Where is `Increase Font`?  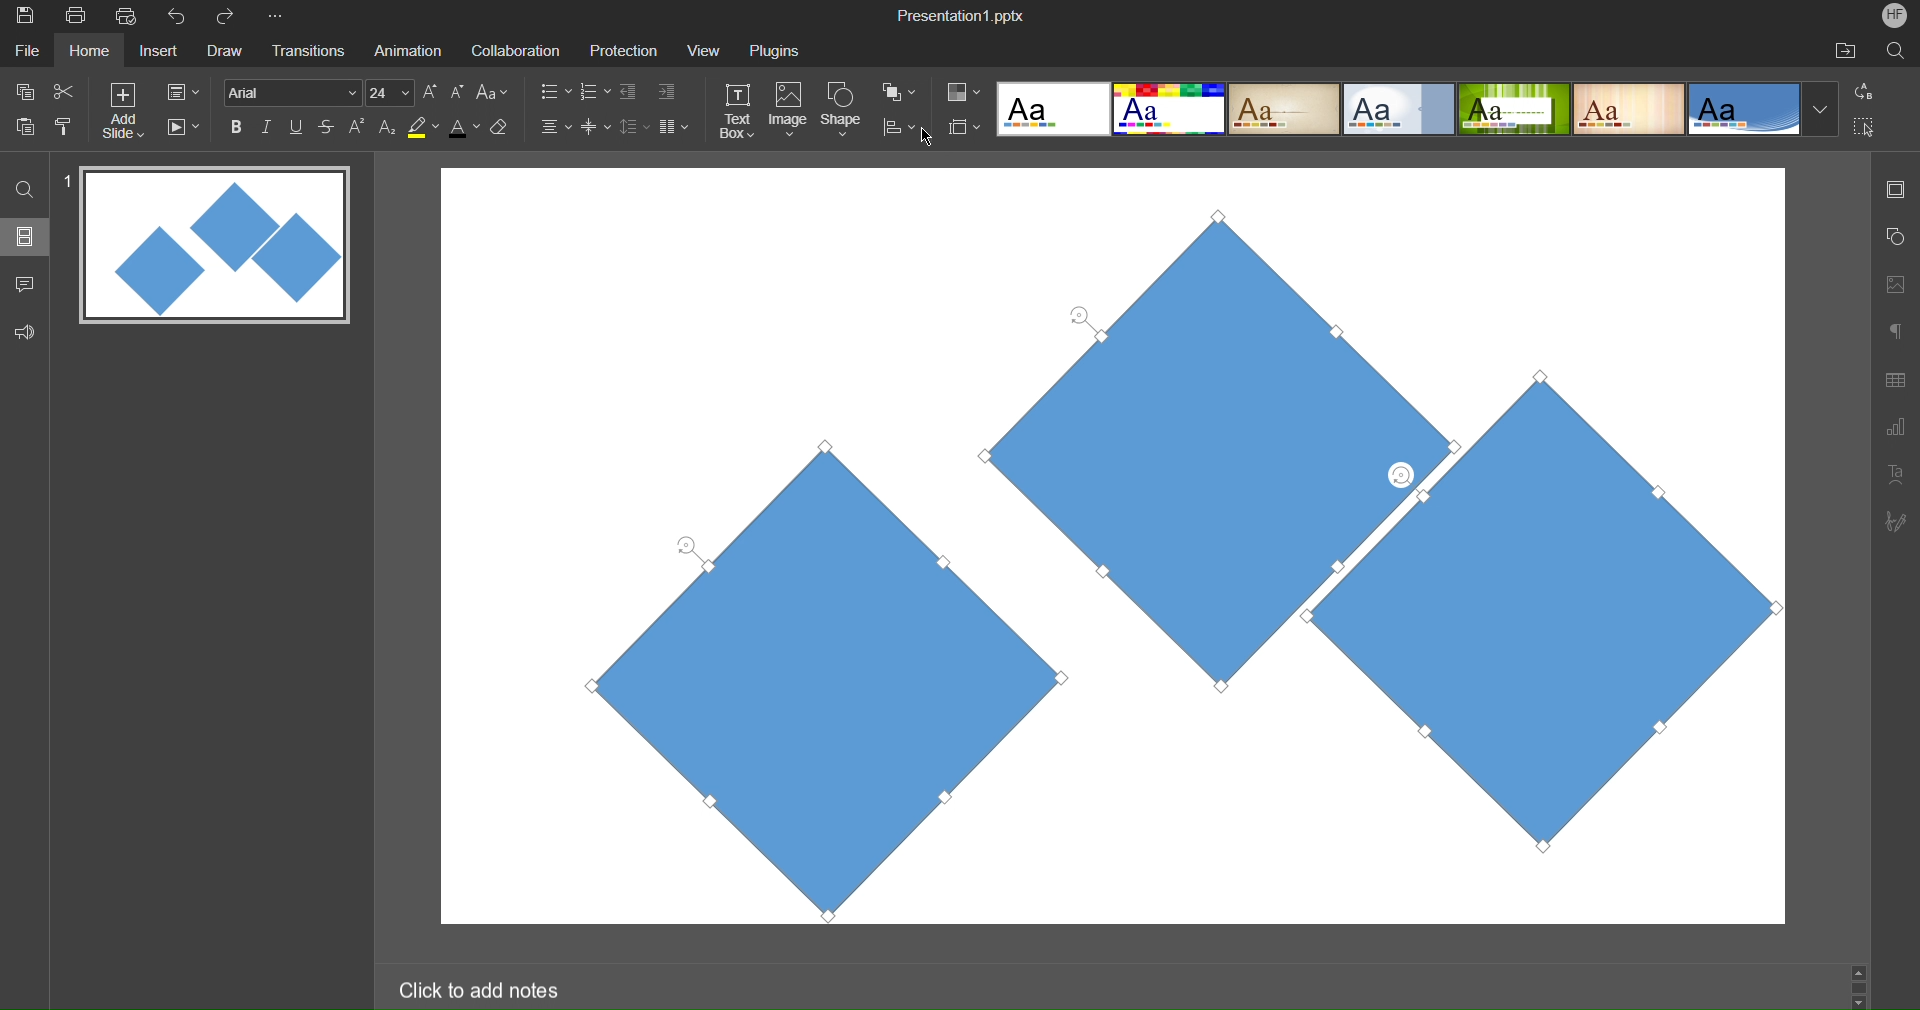
Increase Font is located at coordinates (431, 92).